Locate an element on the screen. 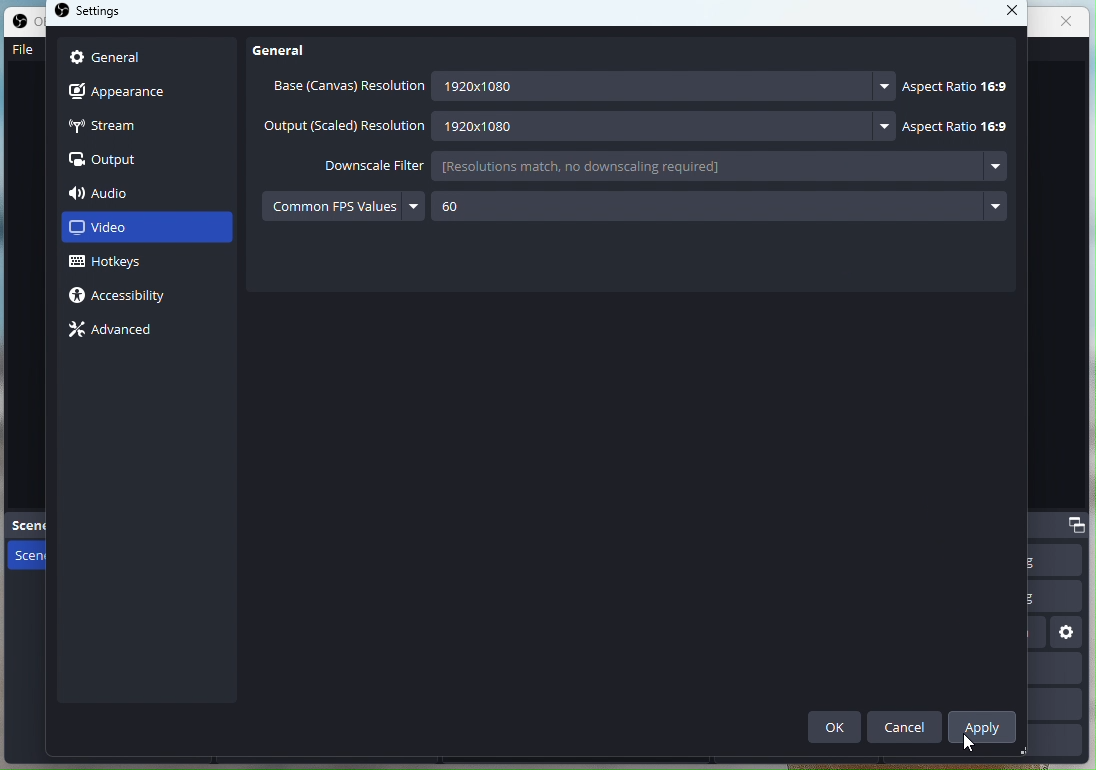 Image resolution: width=1096 pixels, height=770 pixels. Ok is located at coordinates (834, 728).